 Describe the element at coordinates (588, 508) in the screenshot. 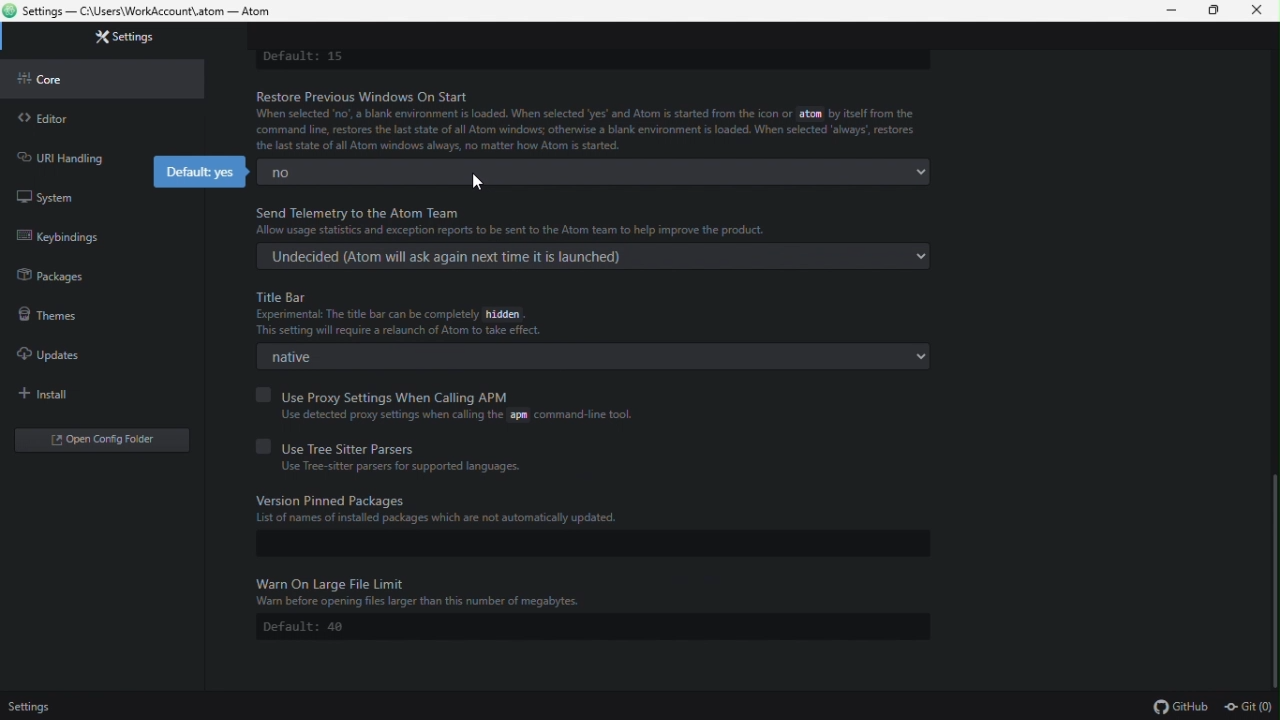

I see `Version Pinned Packages List of names of installed packages which are not automatically updated.` at that location.